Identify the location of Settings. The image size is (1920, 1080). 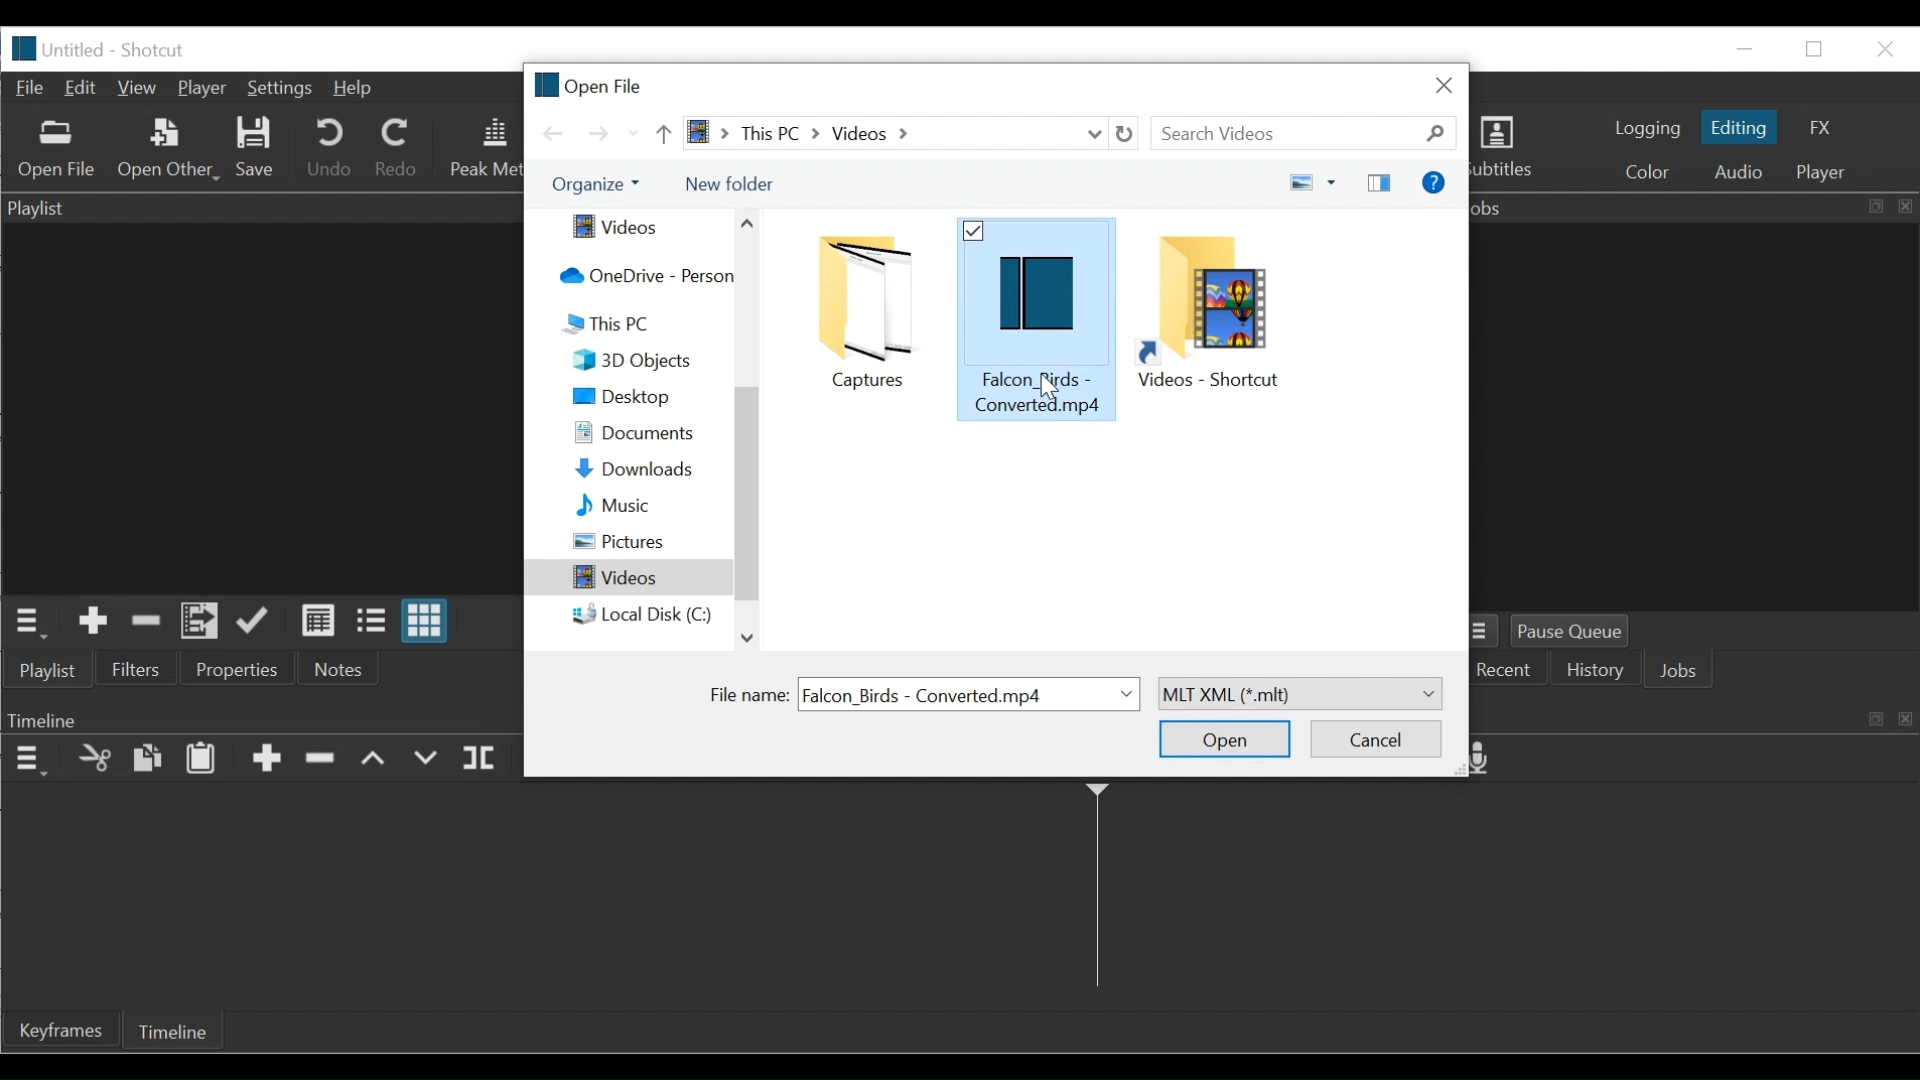
(280, 90).